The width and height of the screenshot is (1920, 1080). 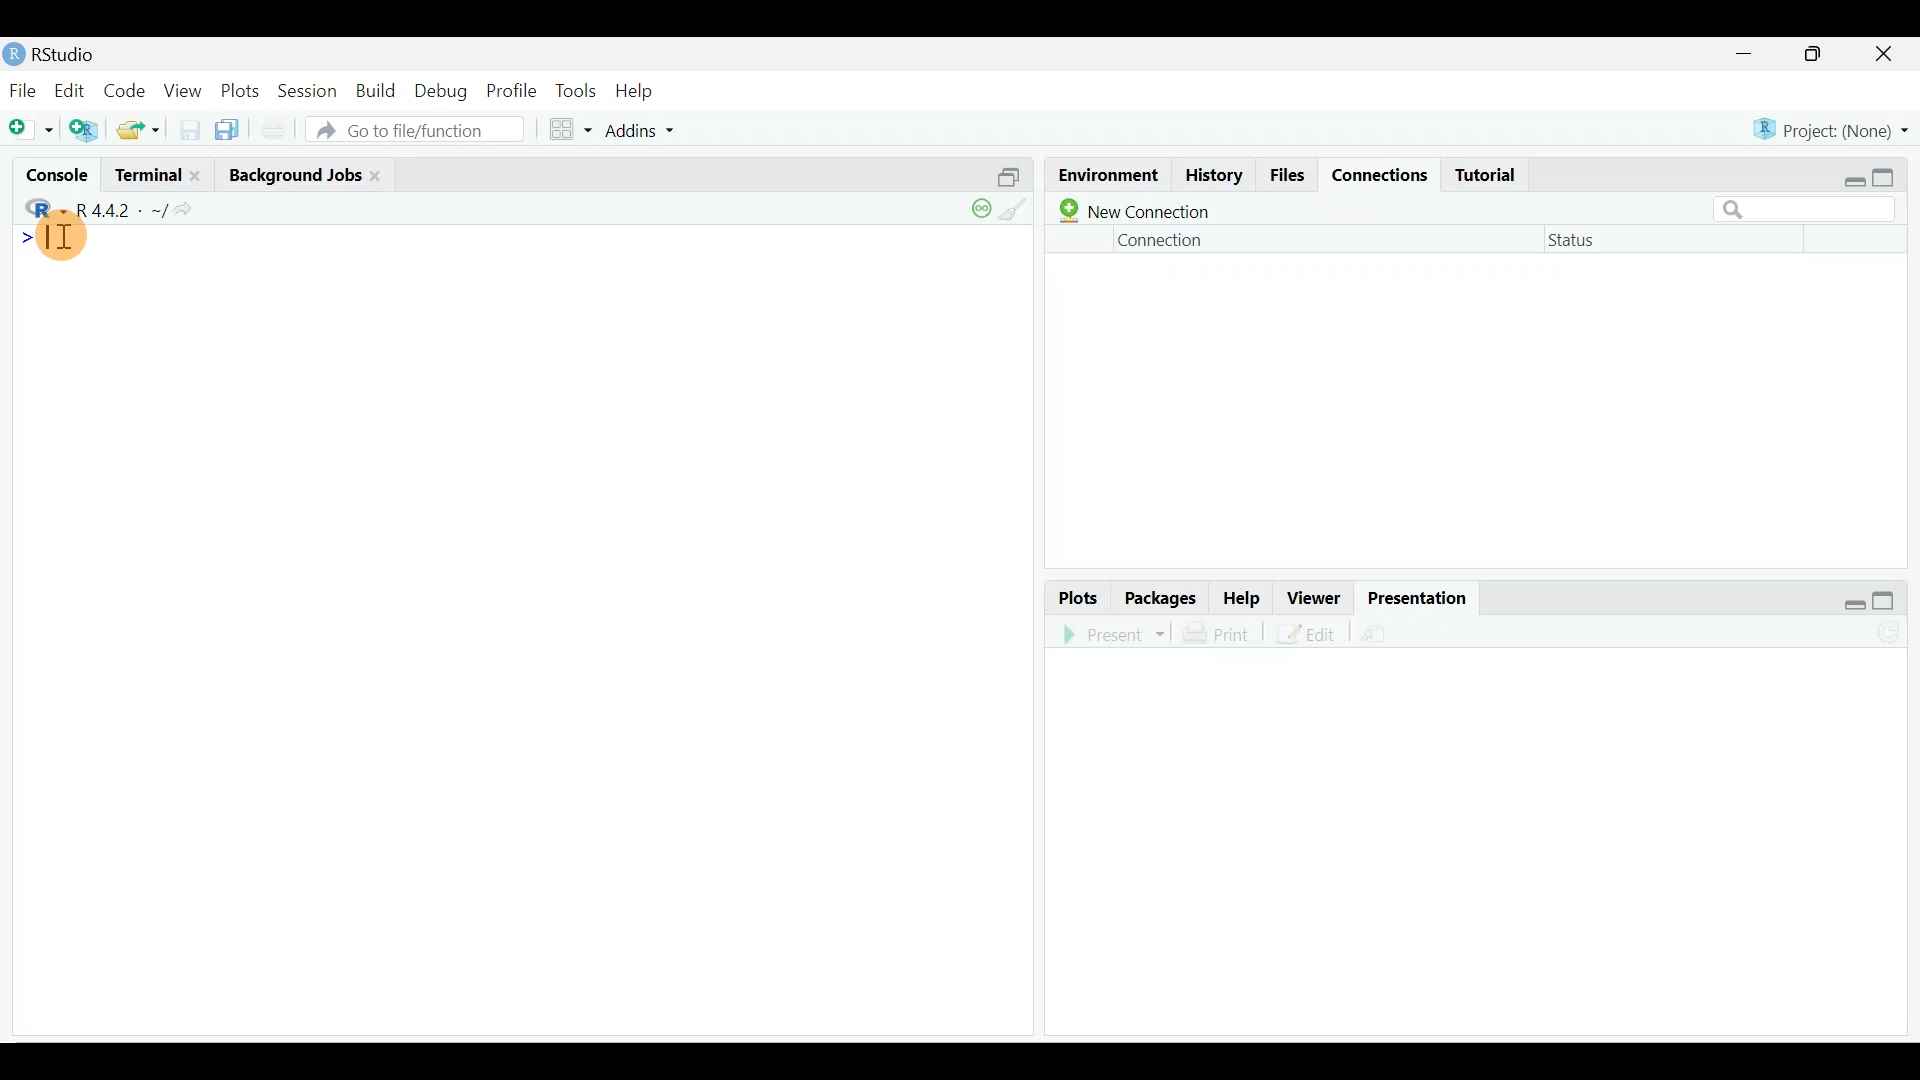 I want to click on Plots, so click(x=240, y=87).